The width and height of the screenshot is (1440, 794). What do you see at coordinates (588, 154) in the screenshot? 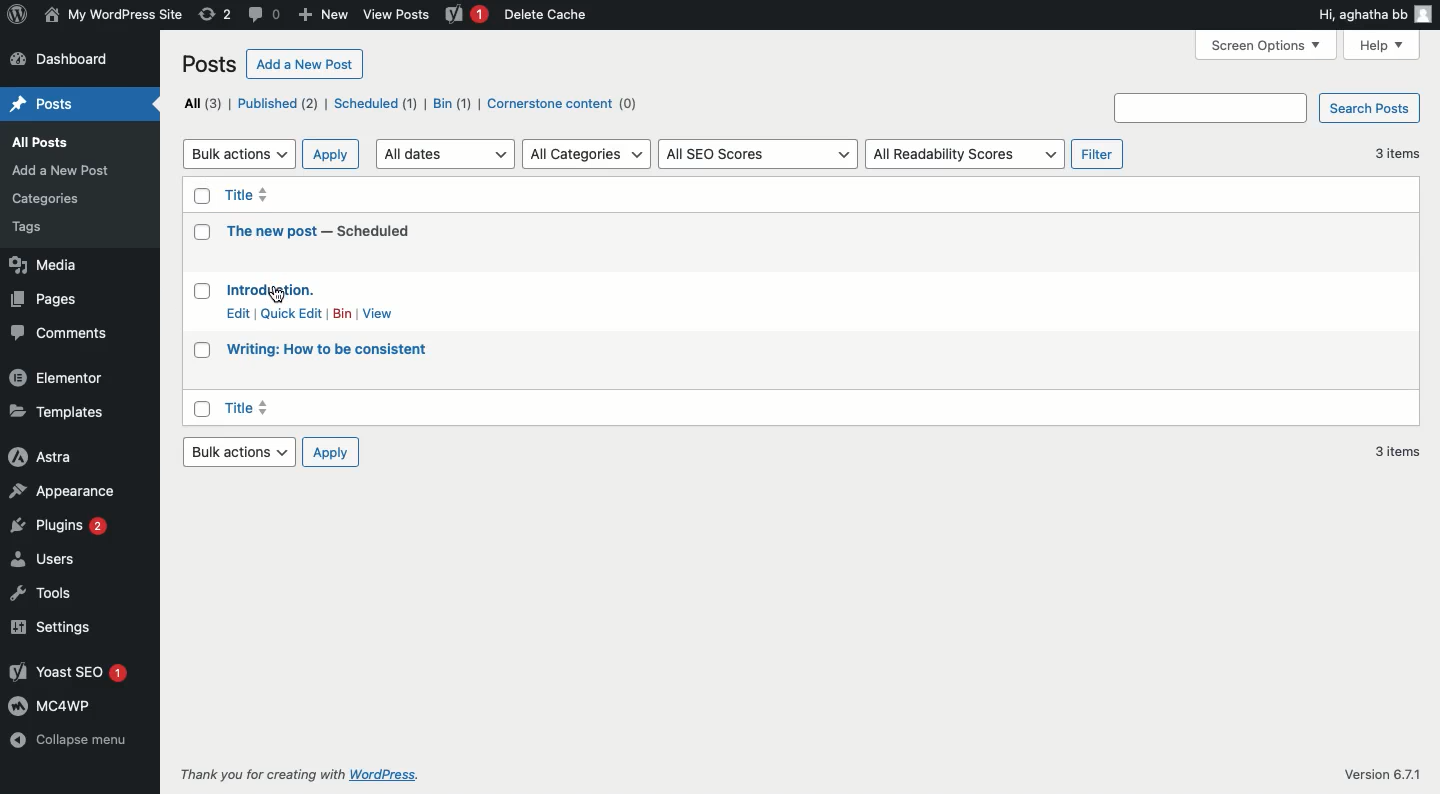
I see `All categories` at bounding box center [588, 154].